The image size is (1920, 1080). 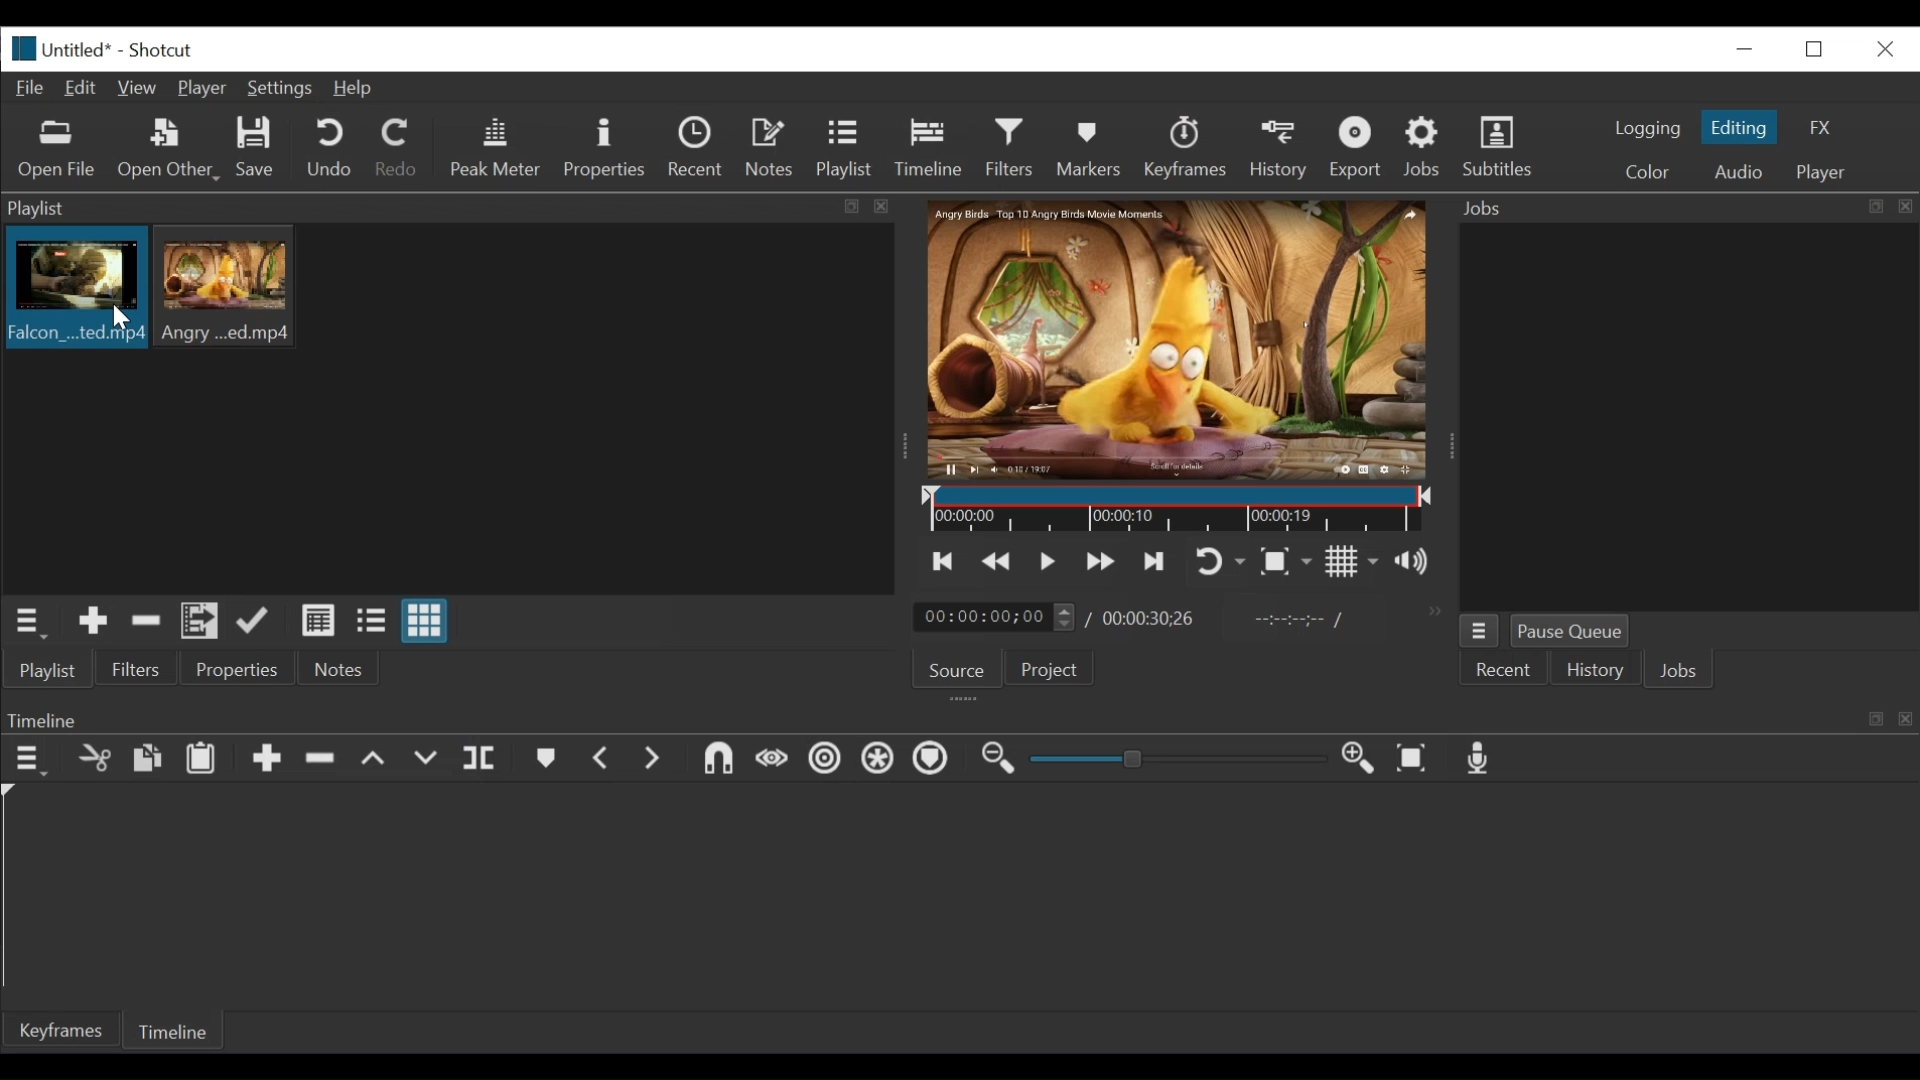 I want to click on Toggle zoom, so click(x=1285, y=563).